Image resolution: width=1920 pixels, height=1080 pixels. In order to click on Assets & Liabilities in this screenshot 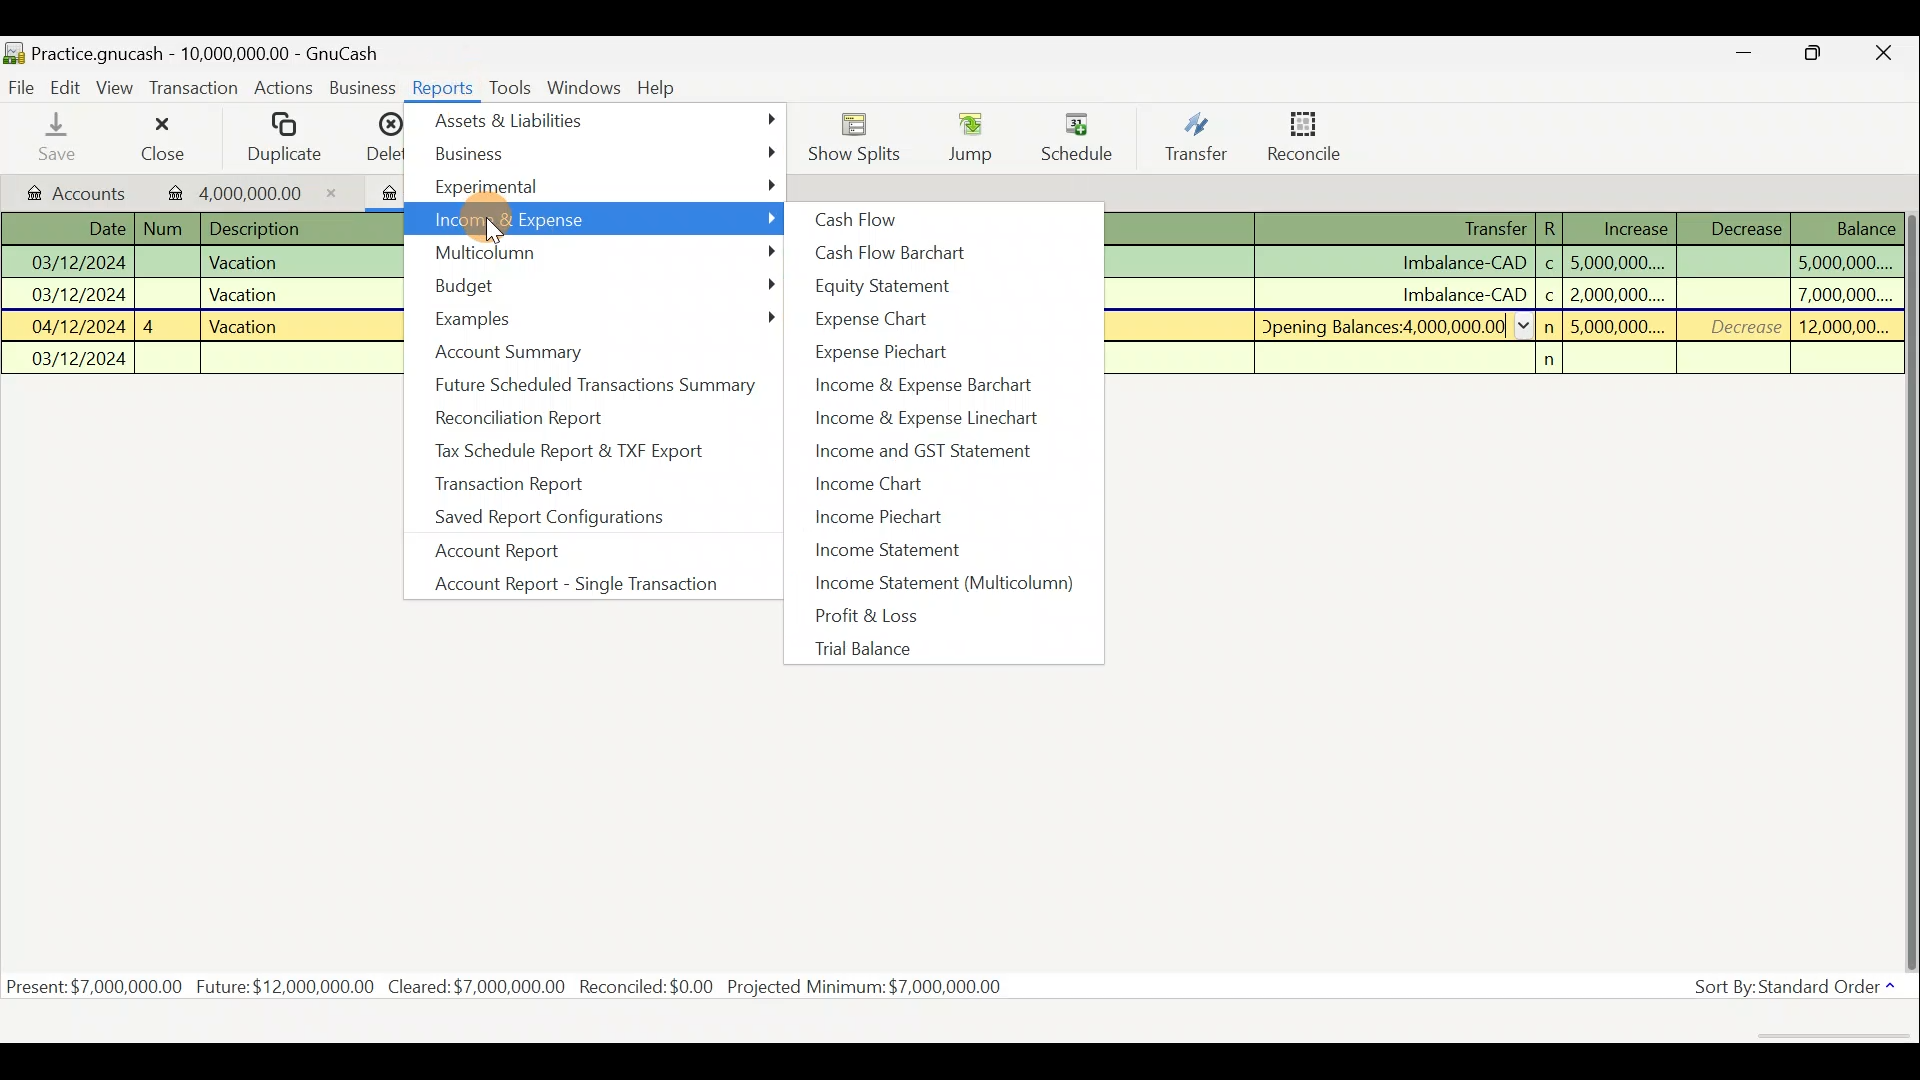, I will do `click(608, 120)`.